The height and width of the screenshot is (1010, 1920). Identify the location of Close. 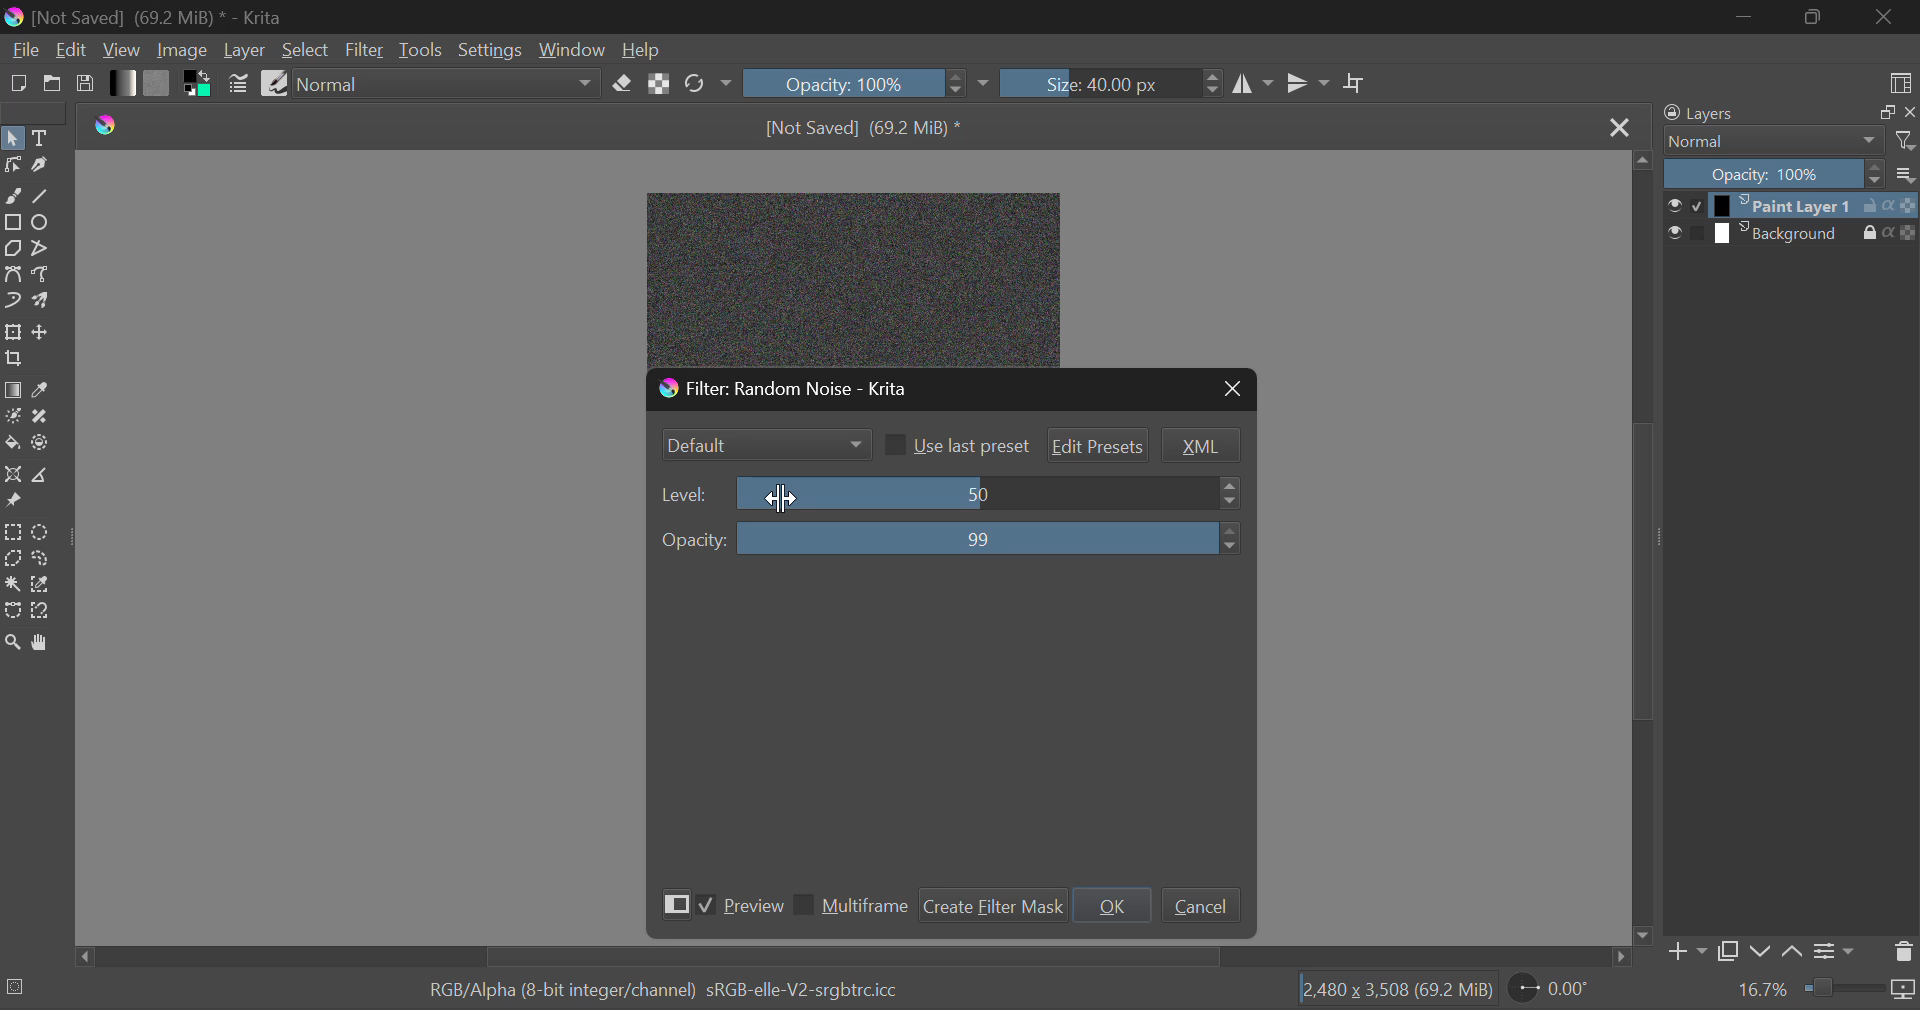
(1619, 124).